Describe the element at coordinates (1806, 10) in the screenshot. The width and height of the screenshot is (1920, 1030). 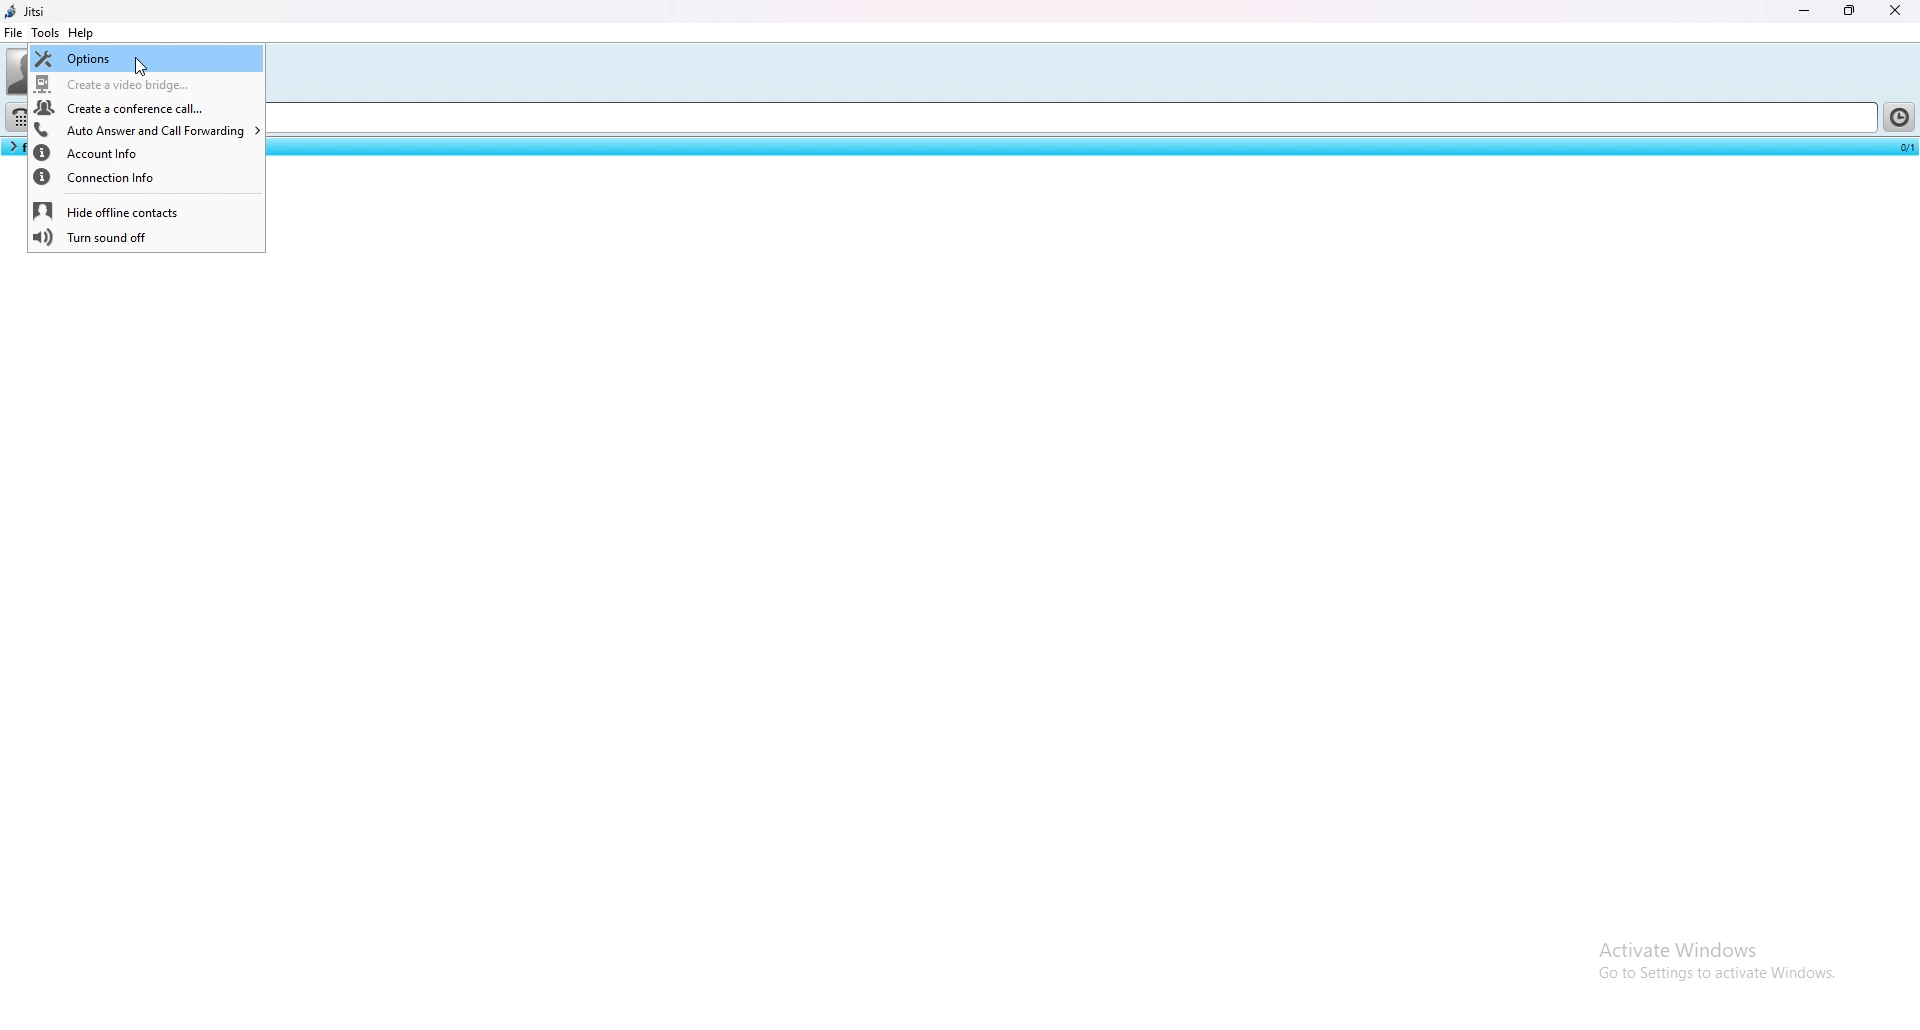
I see `minimize` at that location.